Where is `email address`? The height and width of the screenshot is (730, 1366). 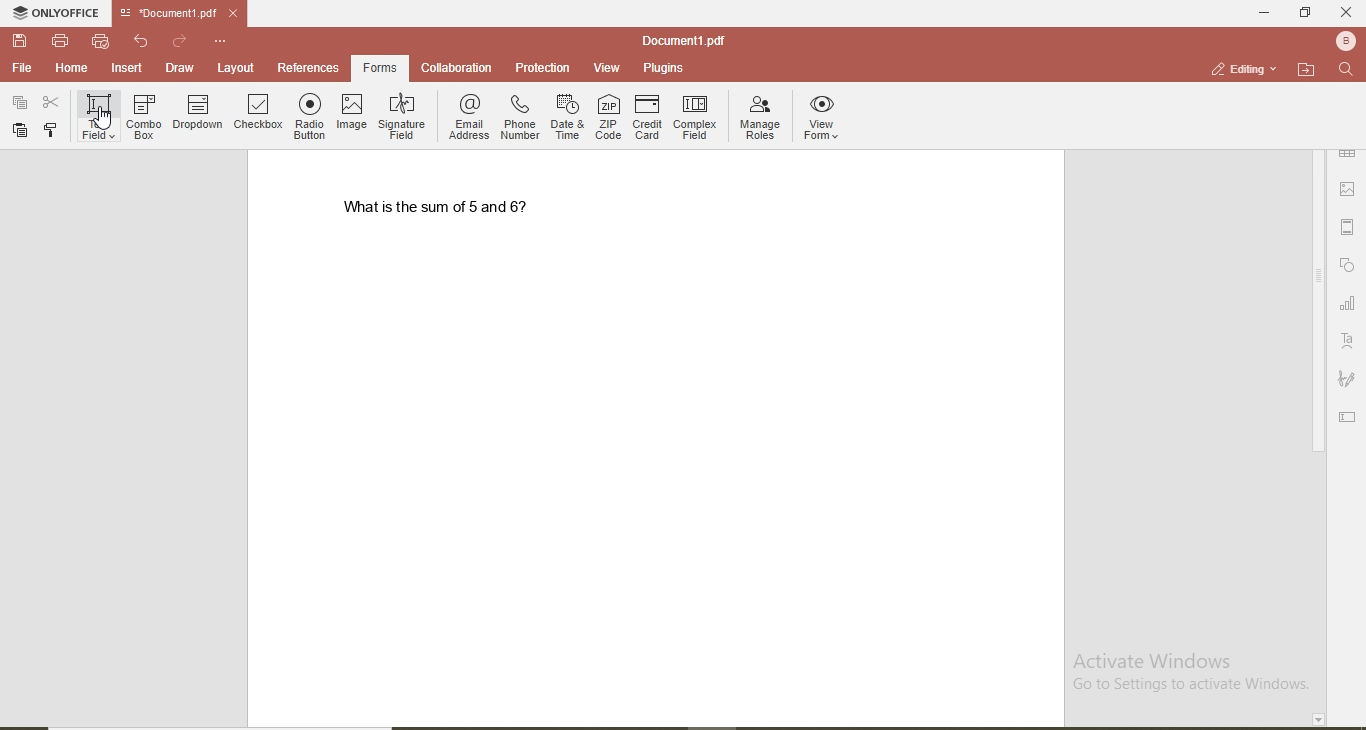
email address is located at coordinates (463, 118).